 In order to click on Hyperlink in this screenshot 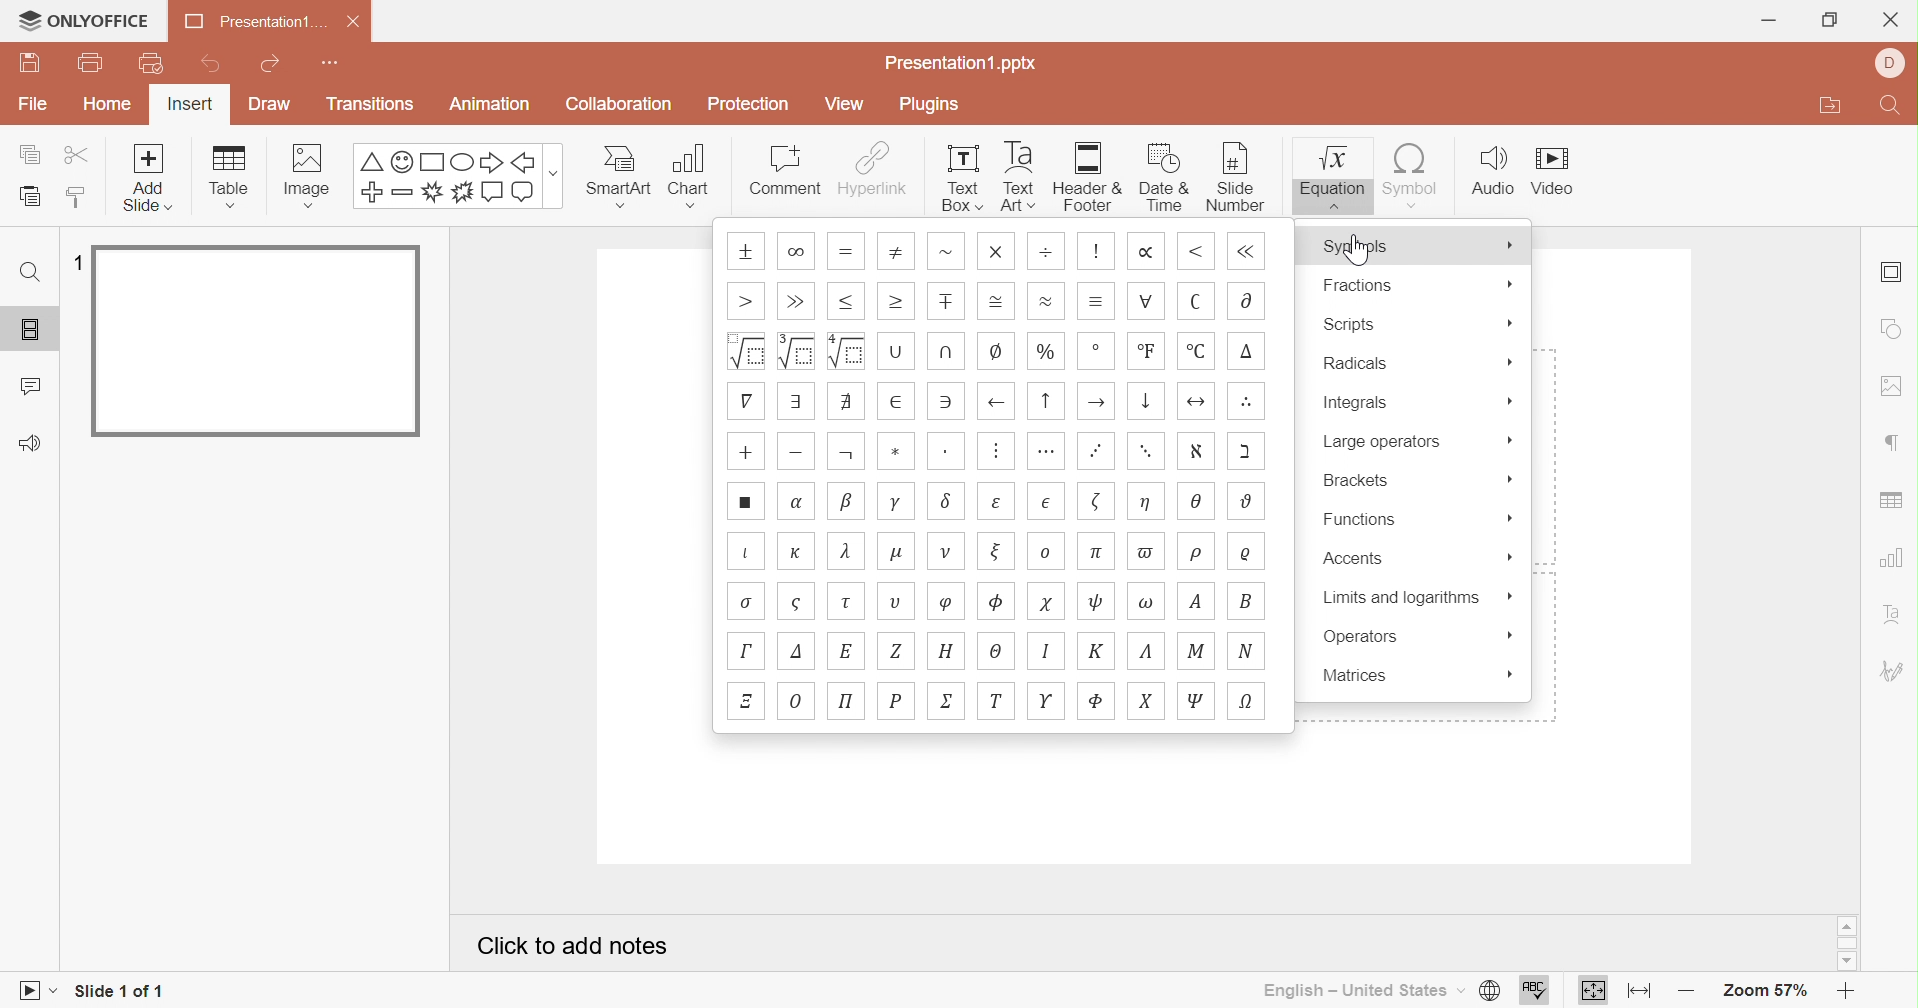, I will do `click(877, 172)`.